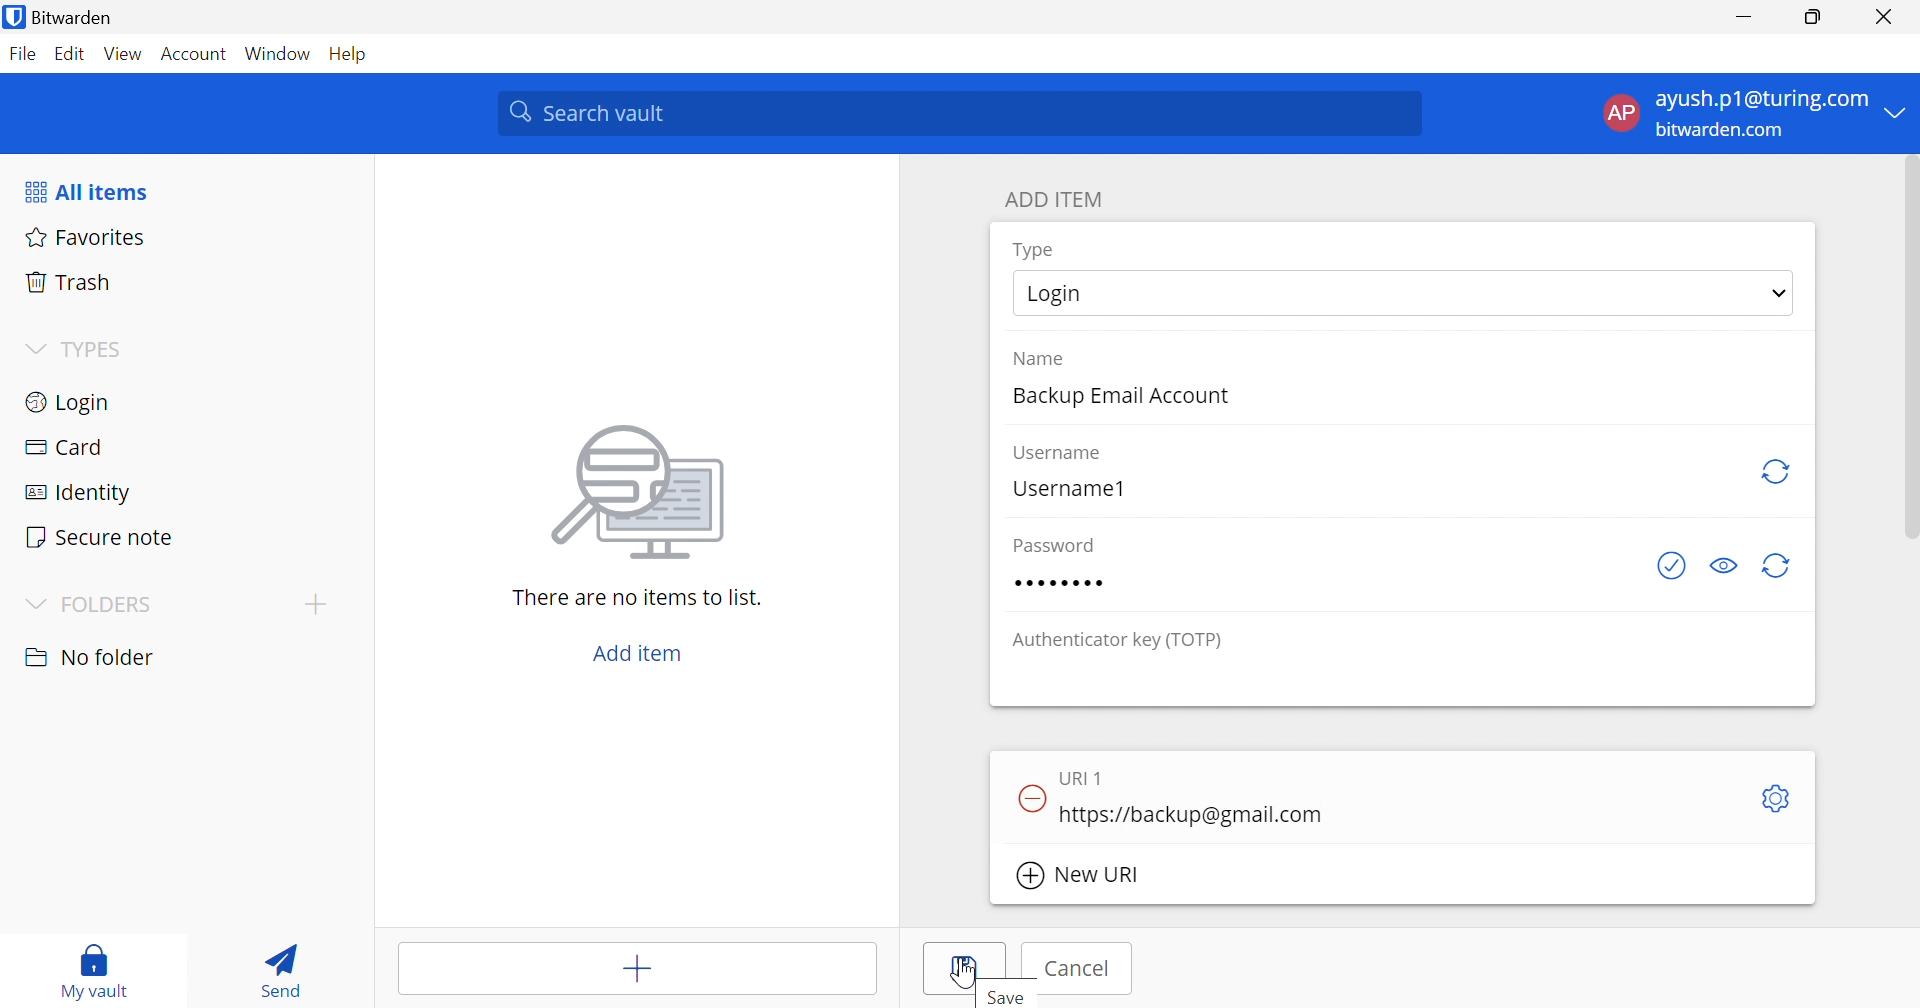  Describe the element at coordinates (14, 17) in the screenshot. I see `bitwarden logo` at that location.